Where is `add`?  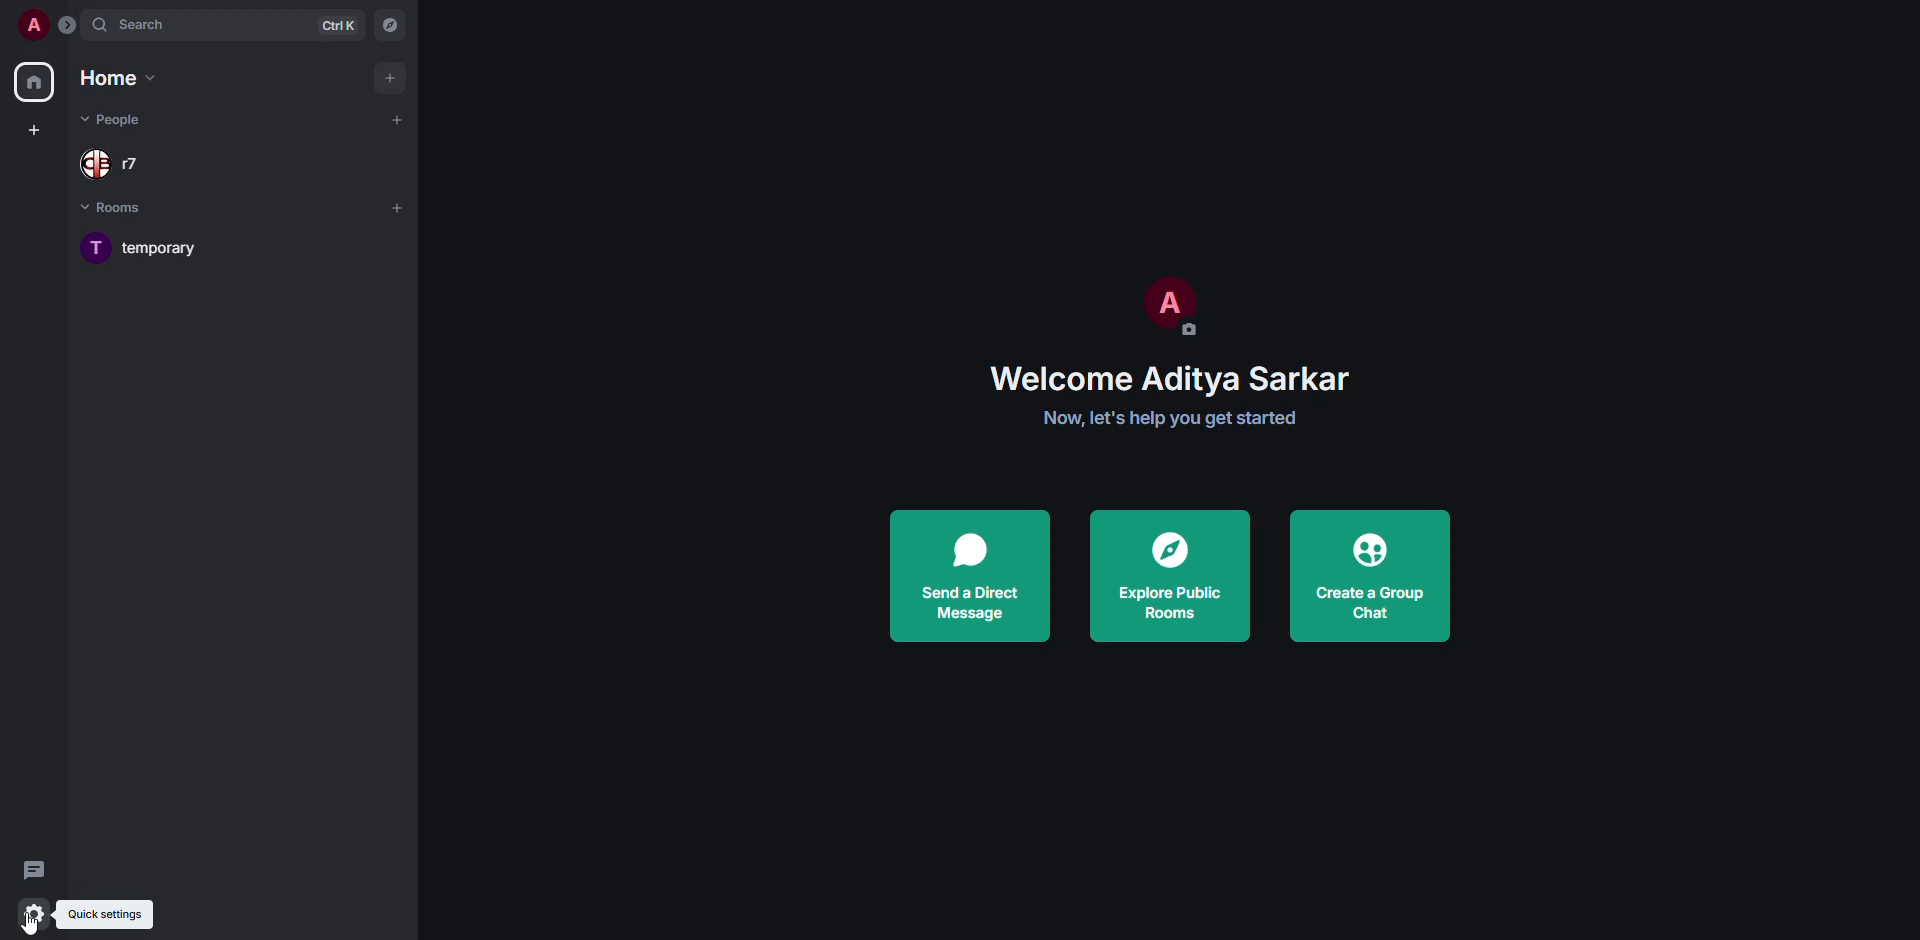 add is located at coordinates (398, 119).